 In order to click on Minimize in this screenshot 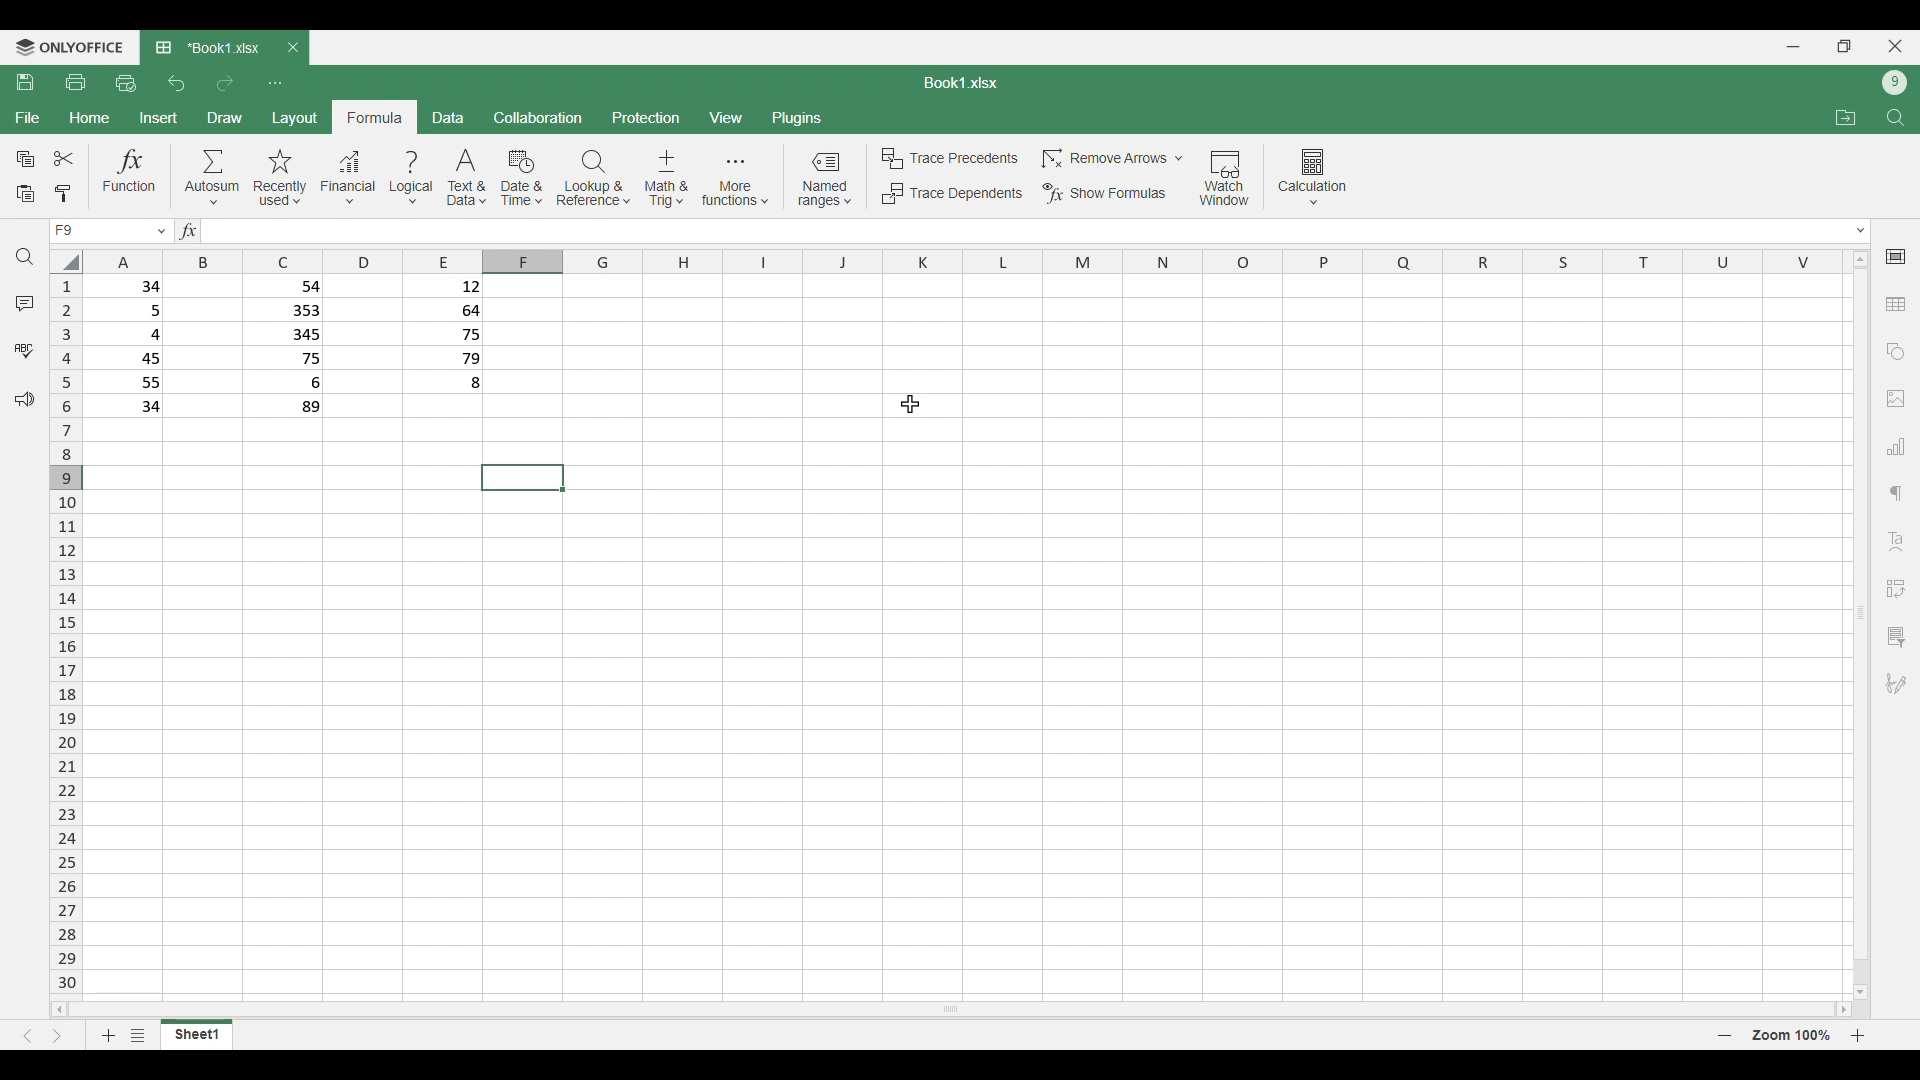, I will do `click(1793, 47)`.